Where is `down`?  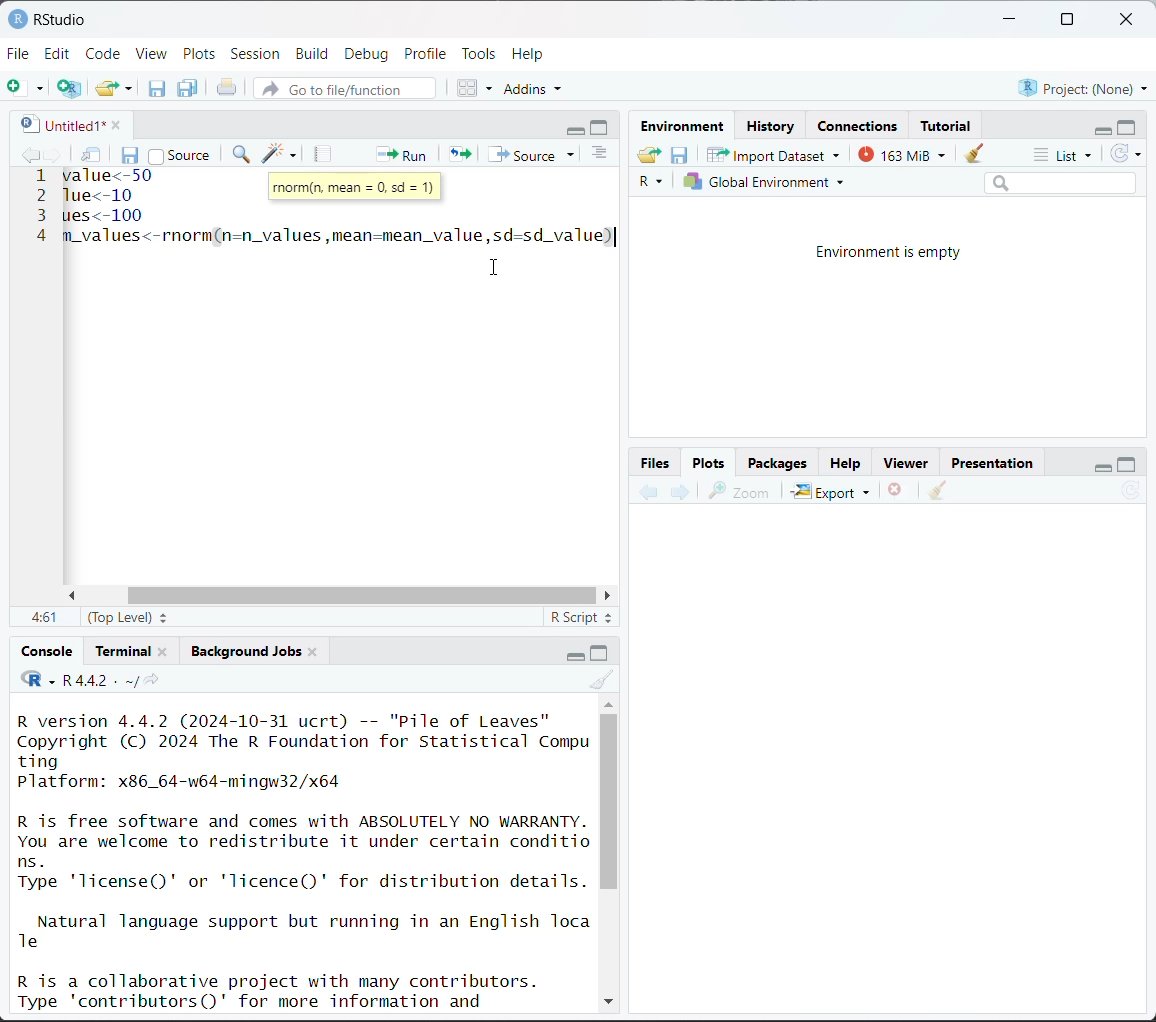 down is located at coordinates (607, 998).